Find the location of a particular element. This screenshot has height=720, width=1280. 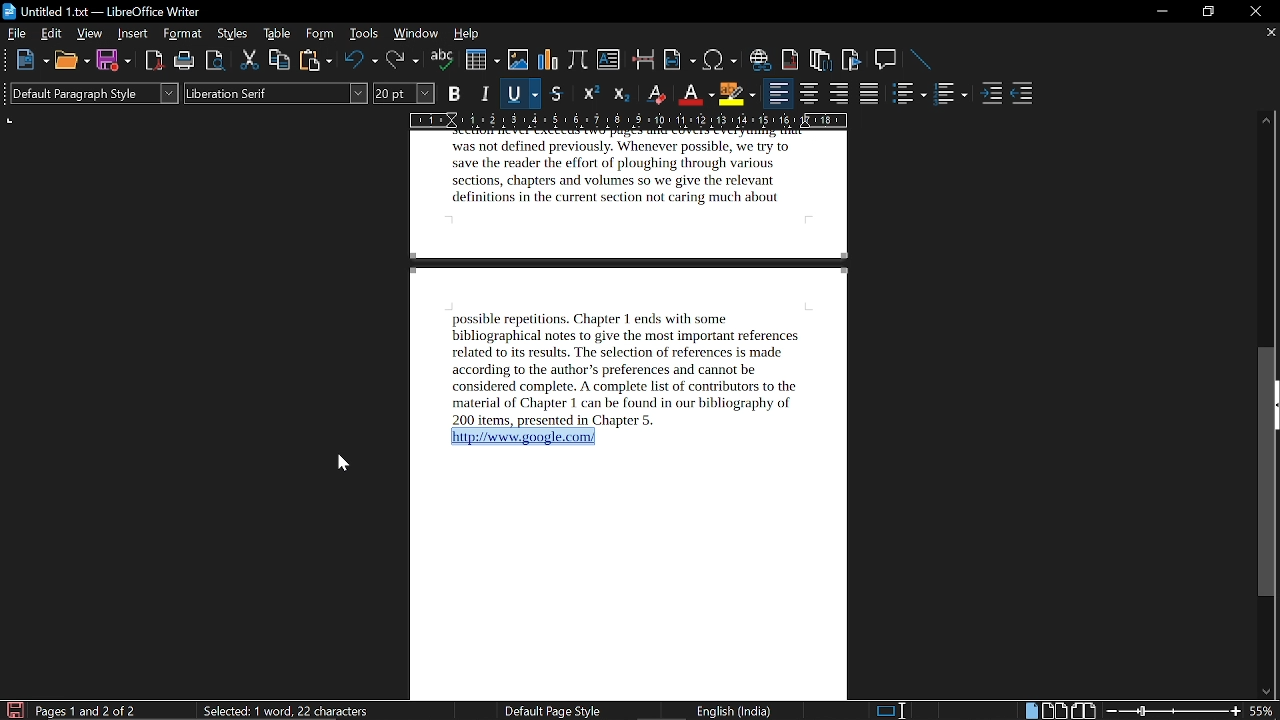

line is located at coordinates (922, 60).